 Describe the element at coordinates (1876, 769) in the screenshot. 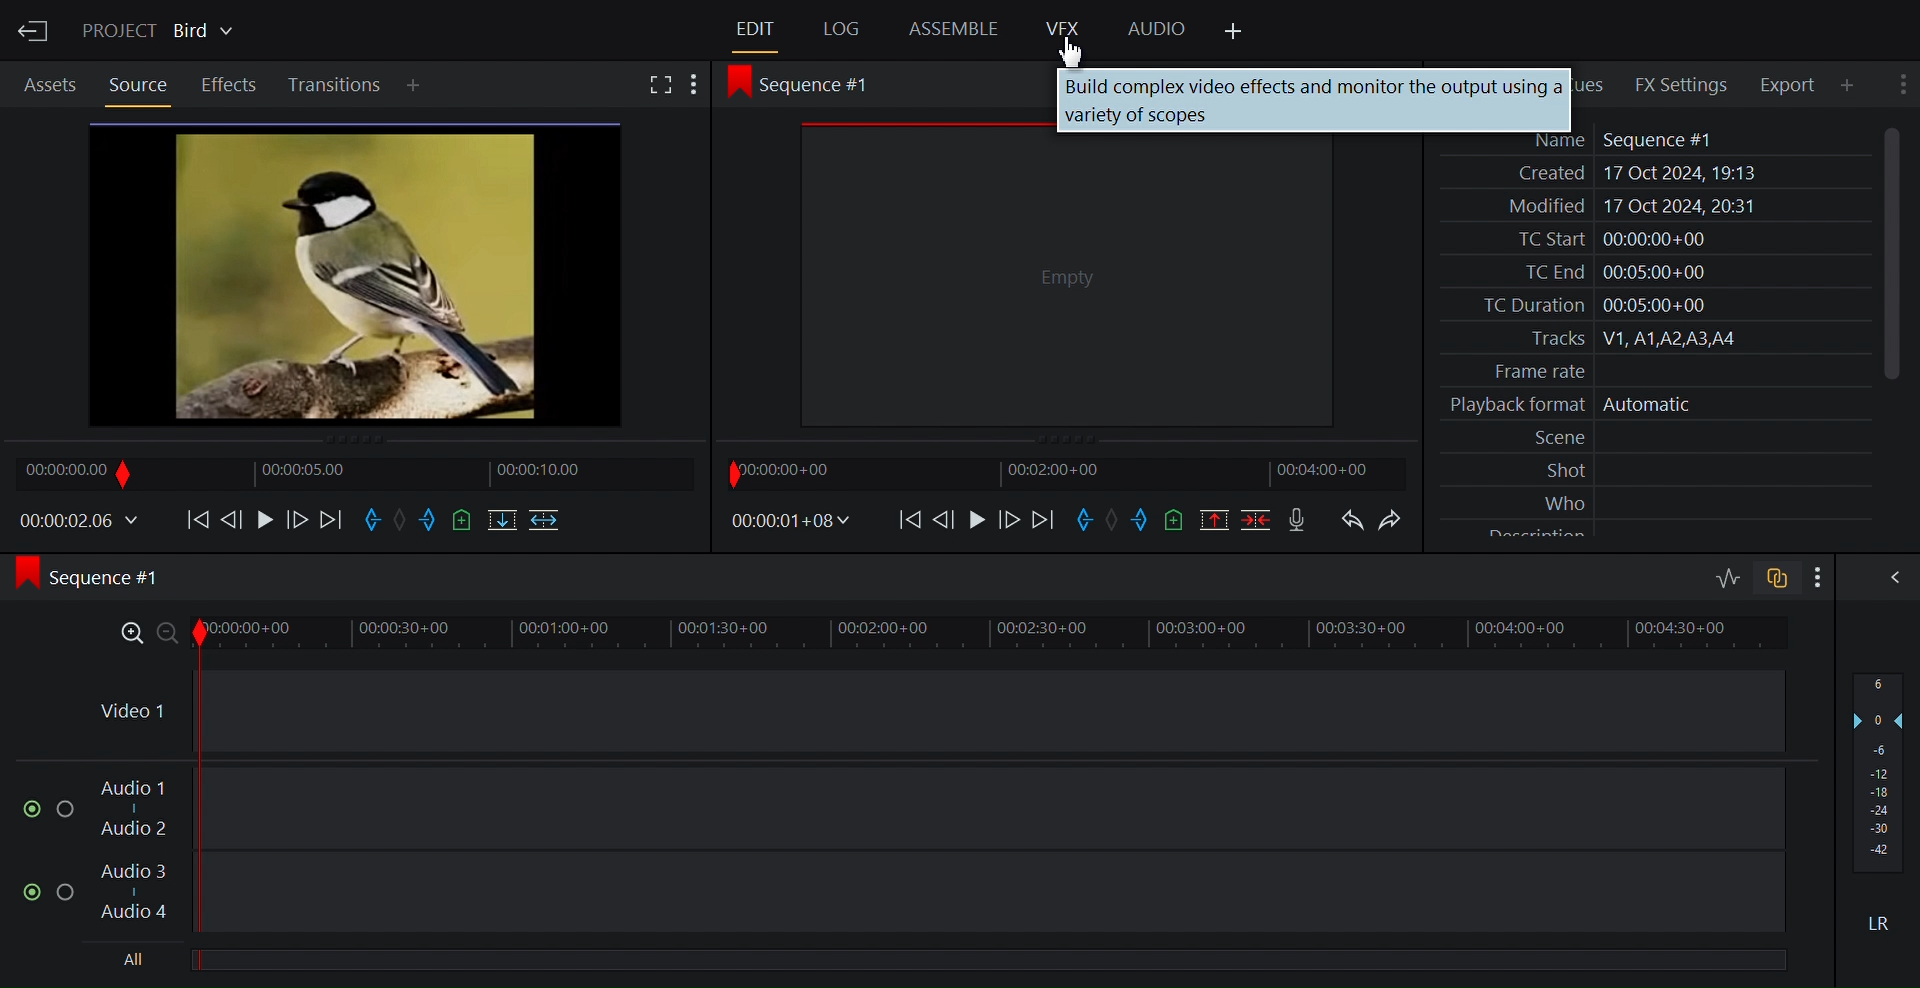

I see `Audio output levels` at that location.